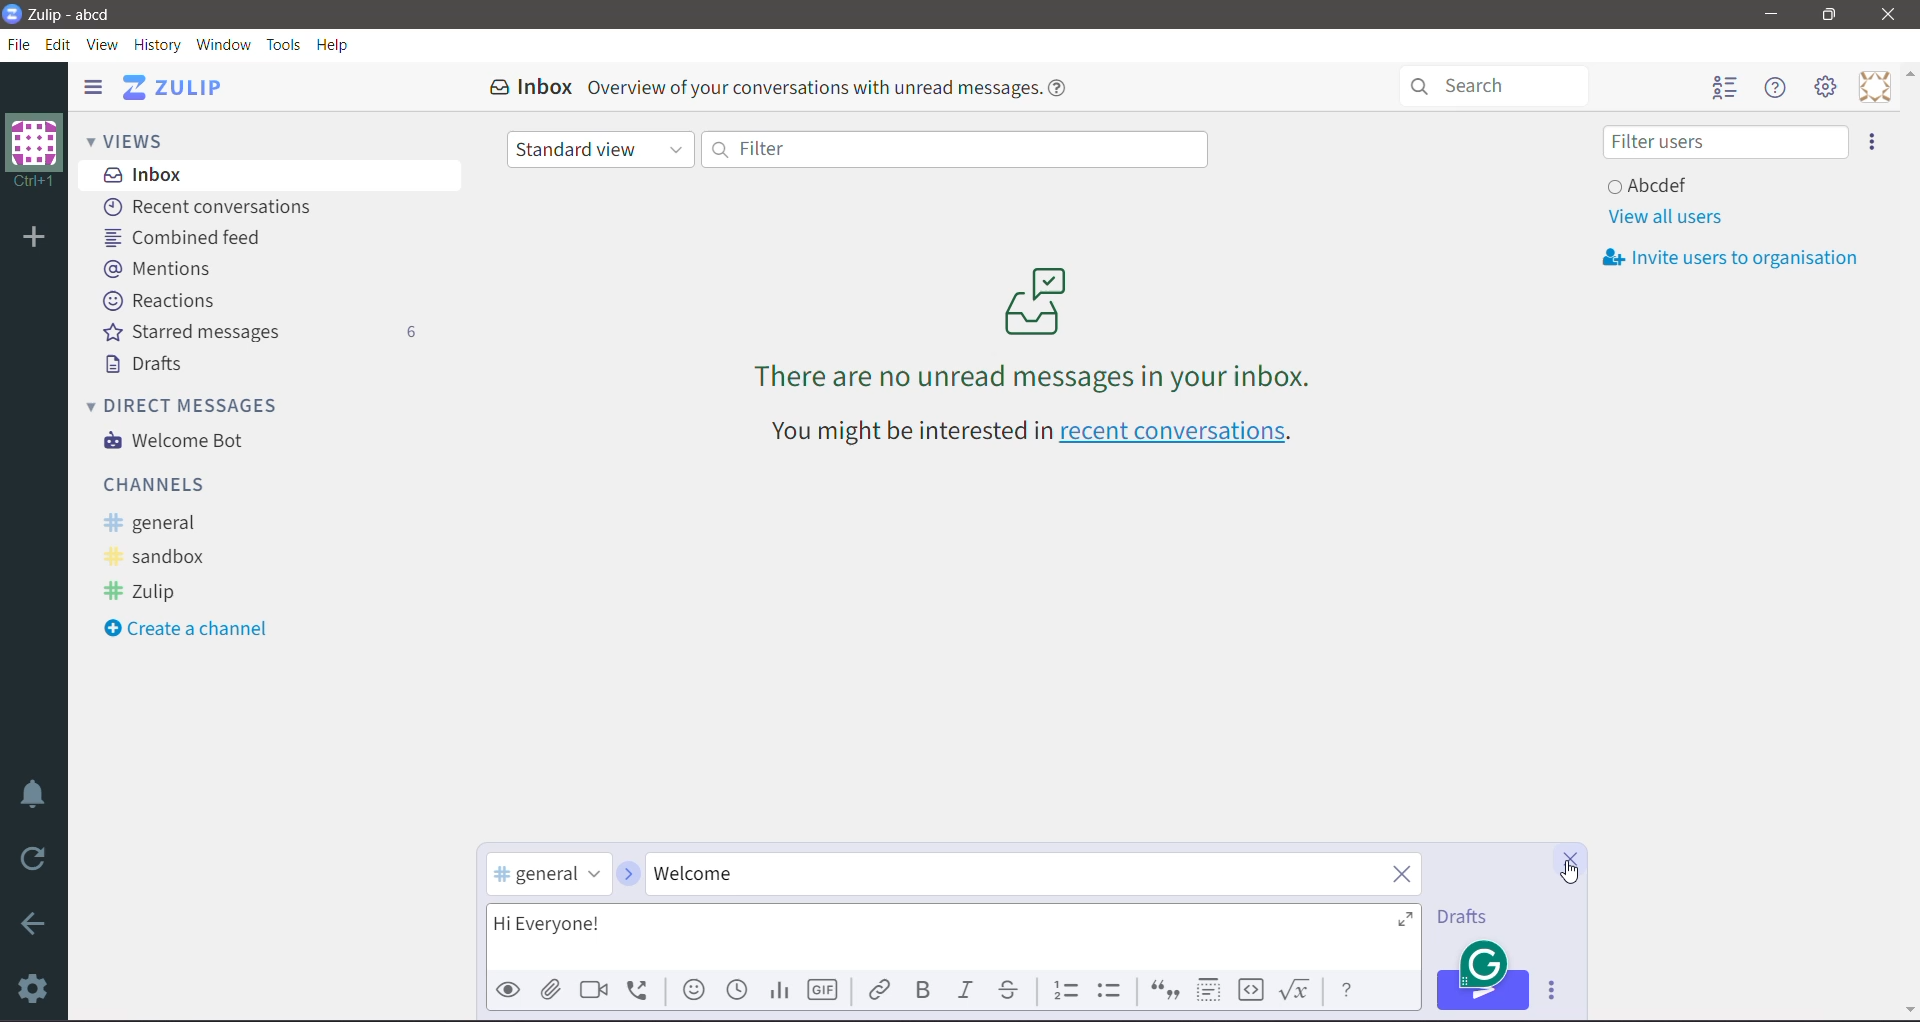 The height and width of the screenshot is (1022, 1920). Describe the element at coordinates (1569, 873) in the screenshot. I see `Cursor - Click to cancel Compose and save as Draft` at that location.